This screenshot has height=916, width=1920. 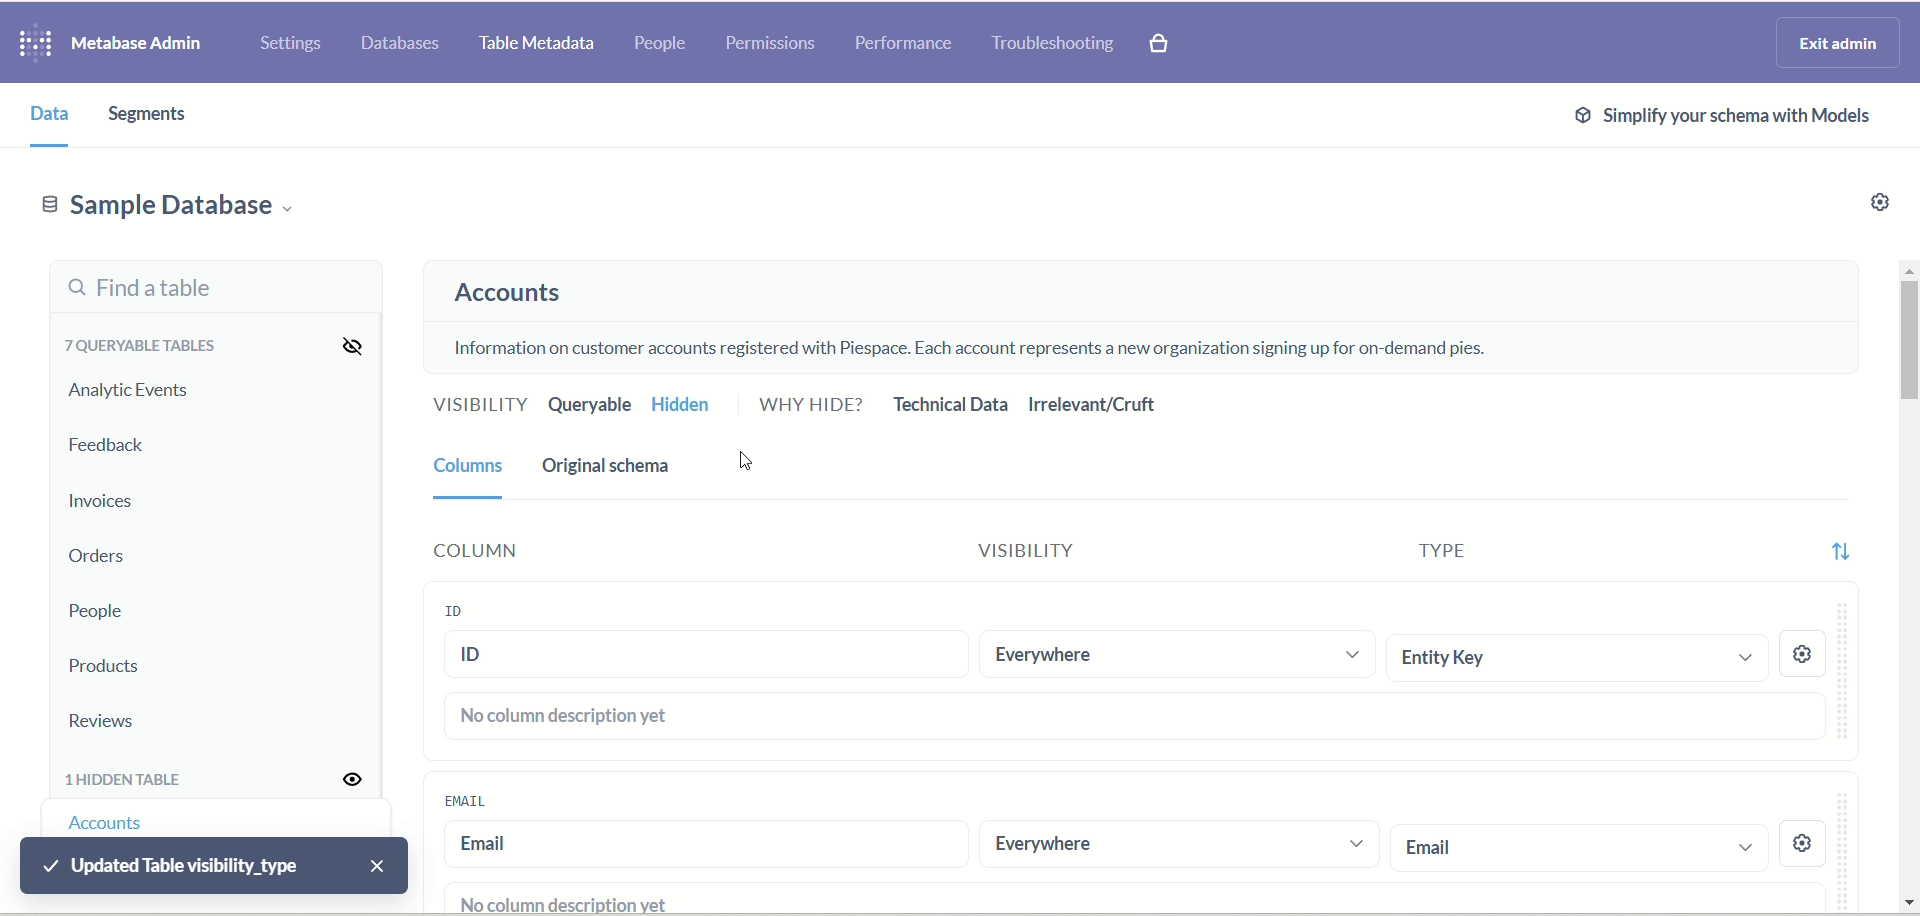 I want to click on sort, so click(x=1832, y=559).